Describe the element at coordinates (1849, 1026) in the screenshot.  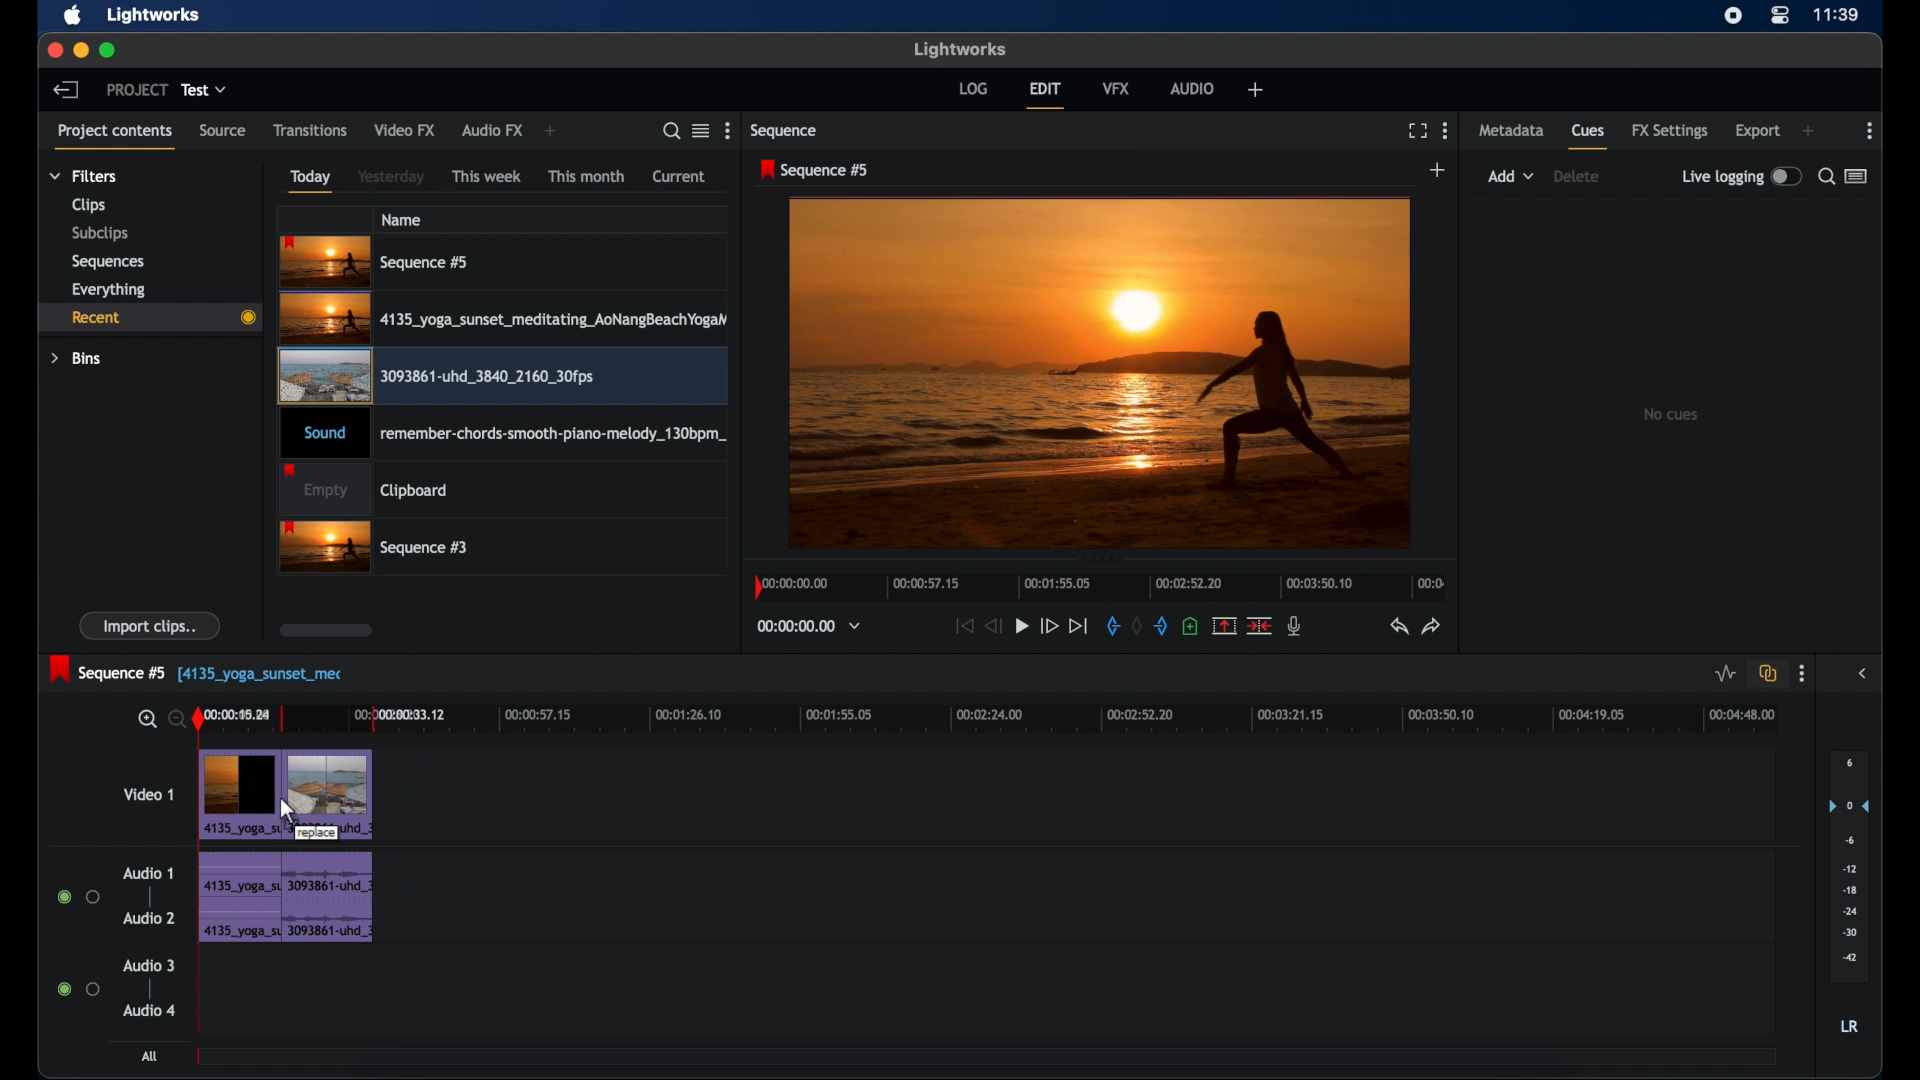
I see `LR` at that location.